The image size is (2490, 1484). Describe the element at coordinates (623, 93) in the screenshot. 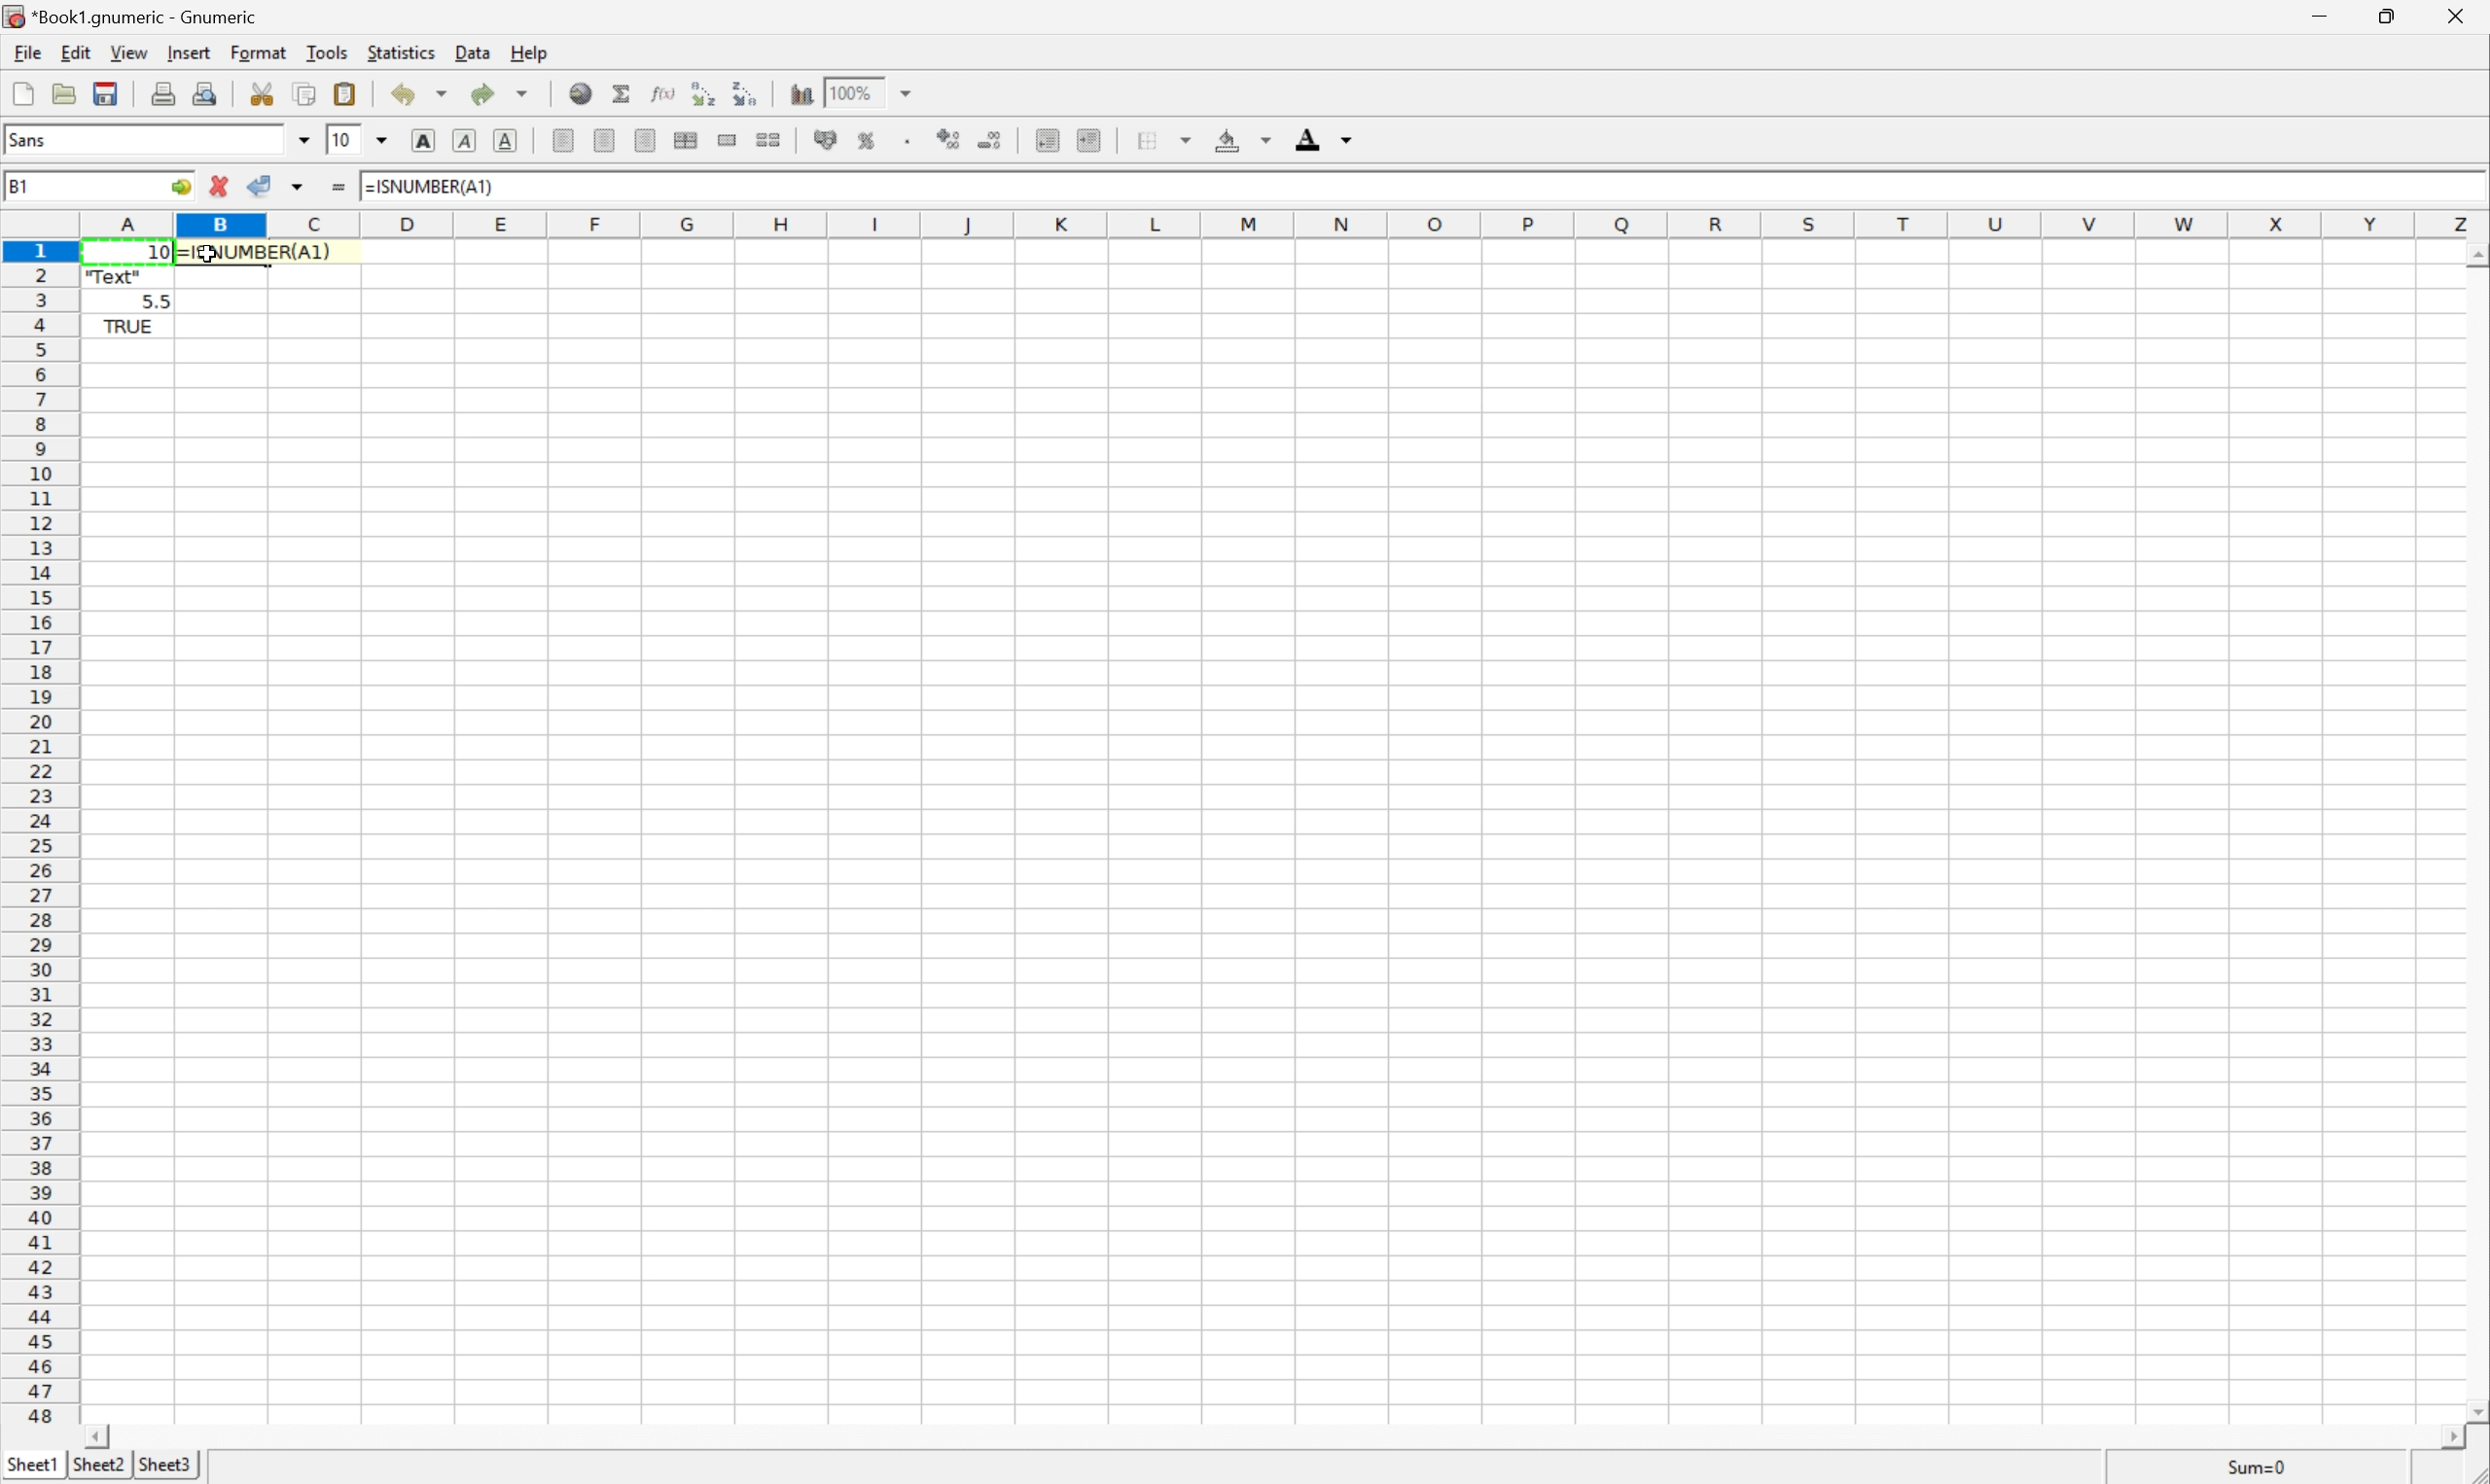

I see `Sum in current cell` at that location.